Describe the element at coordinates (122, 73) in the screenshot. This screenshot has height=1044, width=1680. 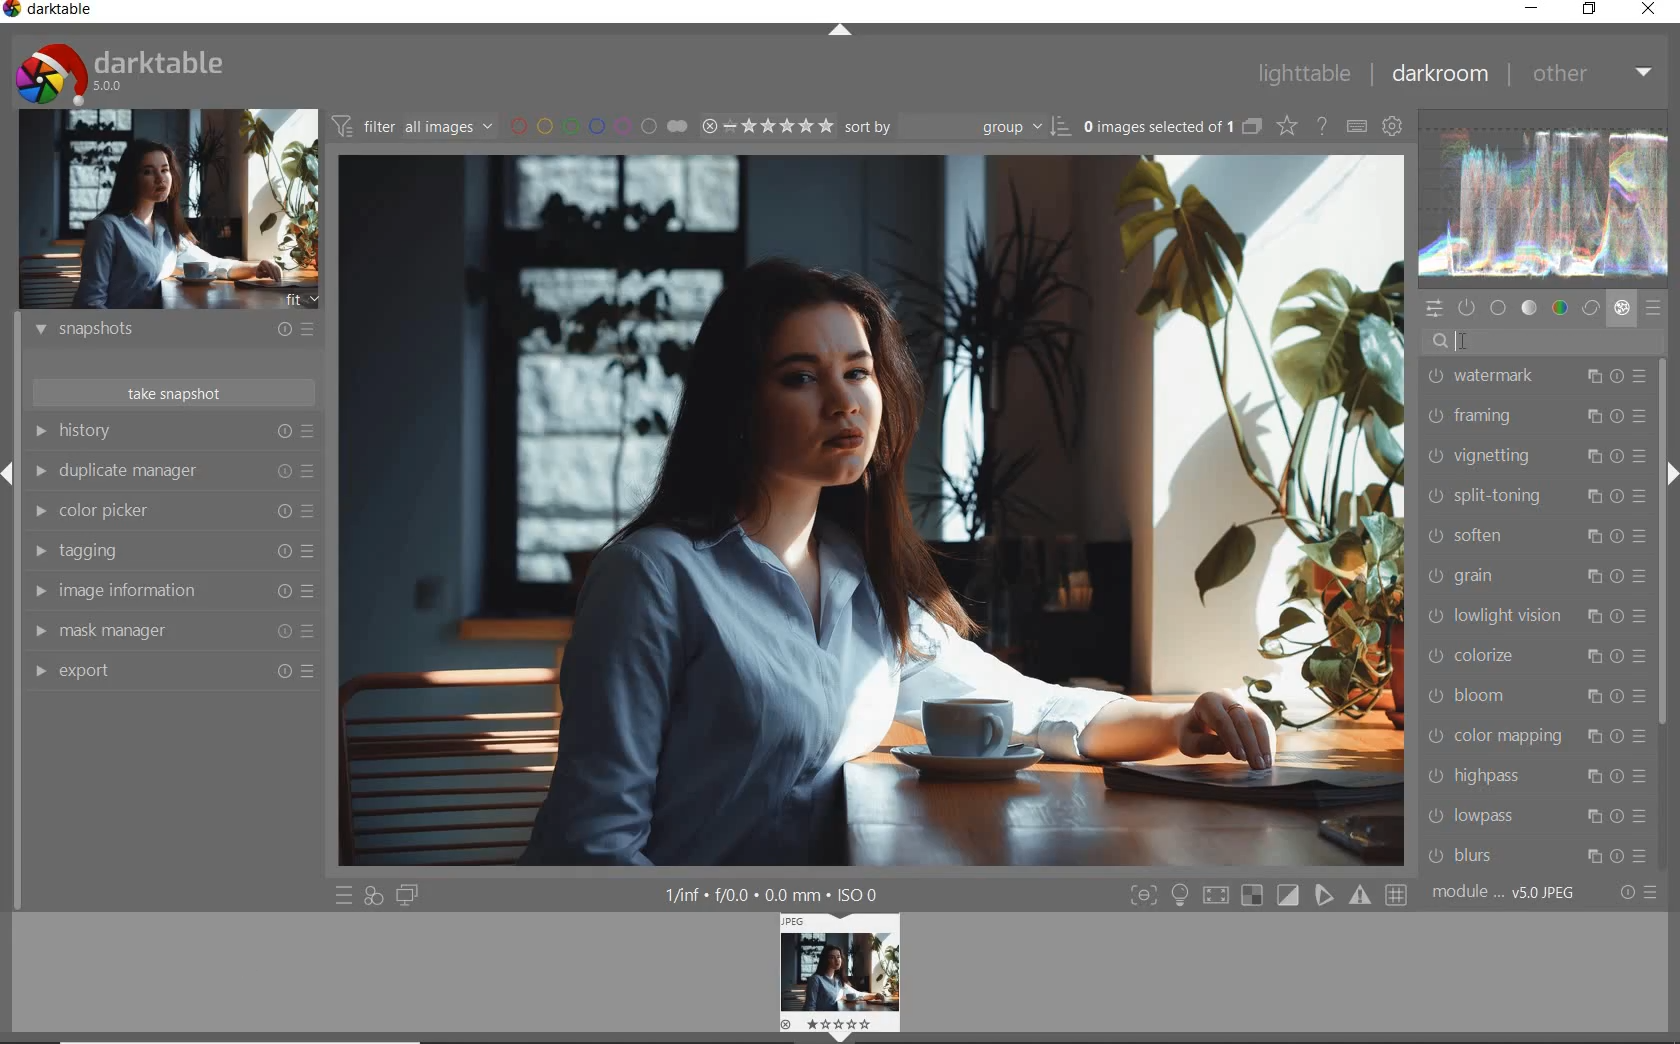
I see `system logo` at that location.